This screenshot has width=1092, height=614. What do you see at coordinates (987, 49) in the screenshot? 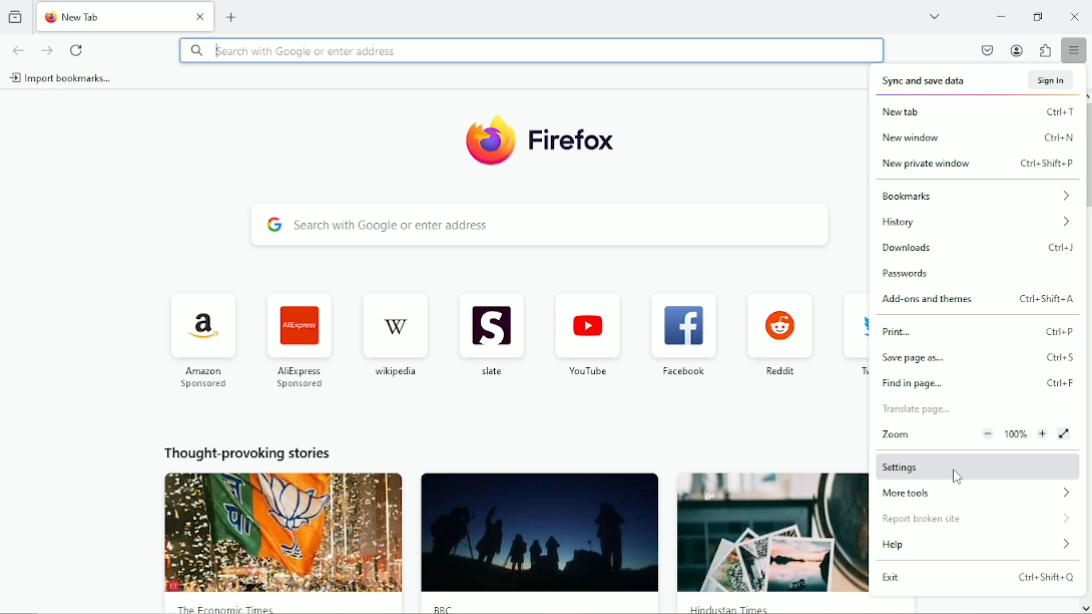
I see `save to pocket` at bounding box center [987, 49].